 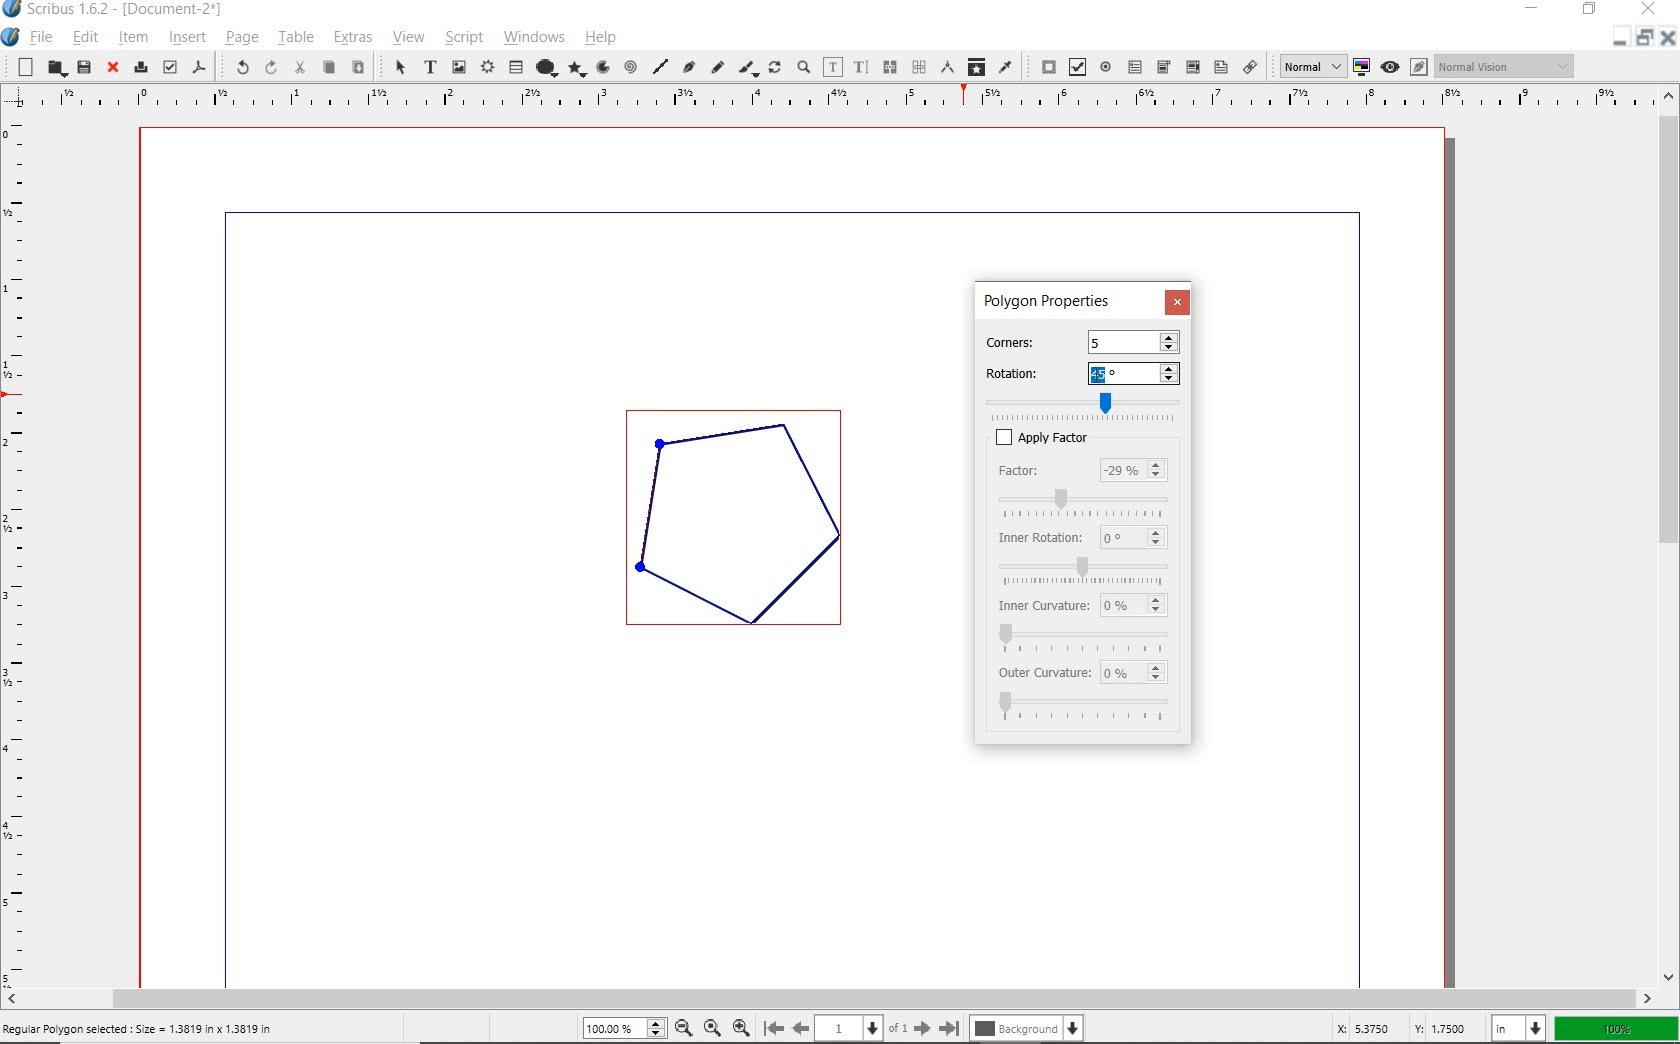 What do you see at coordinates (186, 37) in the screenshot?
I see `insert` at bounding box center [186, 37].